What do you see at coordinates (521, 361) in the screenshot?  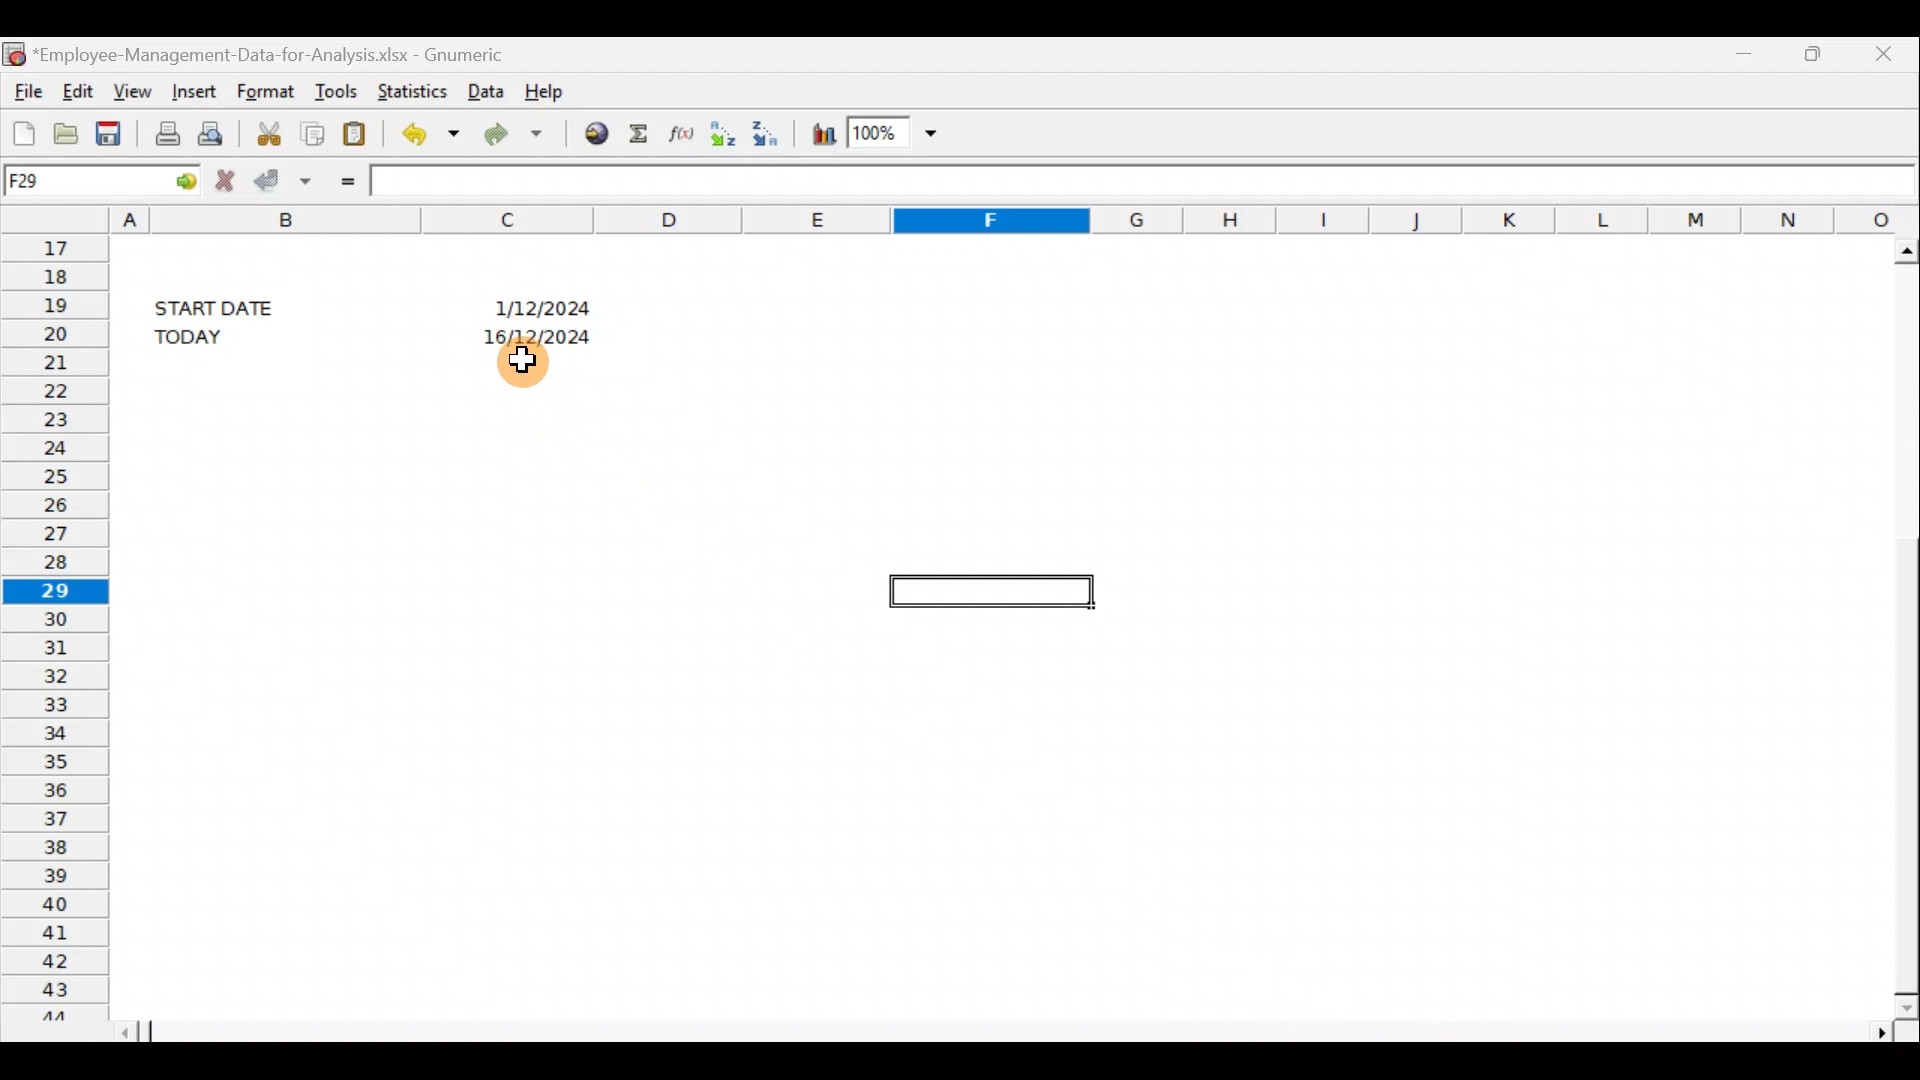 I see `Cursor hovering on cell C21` at bounding box center [521, 361].